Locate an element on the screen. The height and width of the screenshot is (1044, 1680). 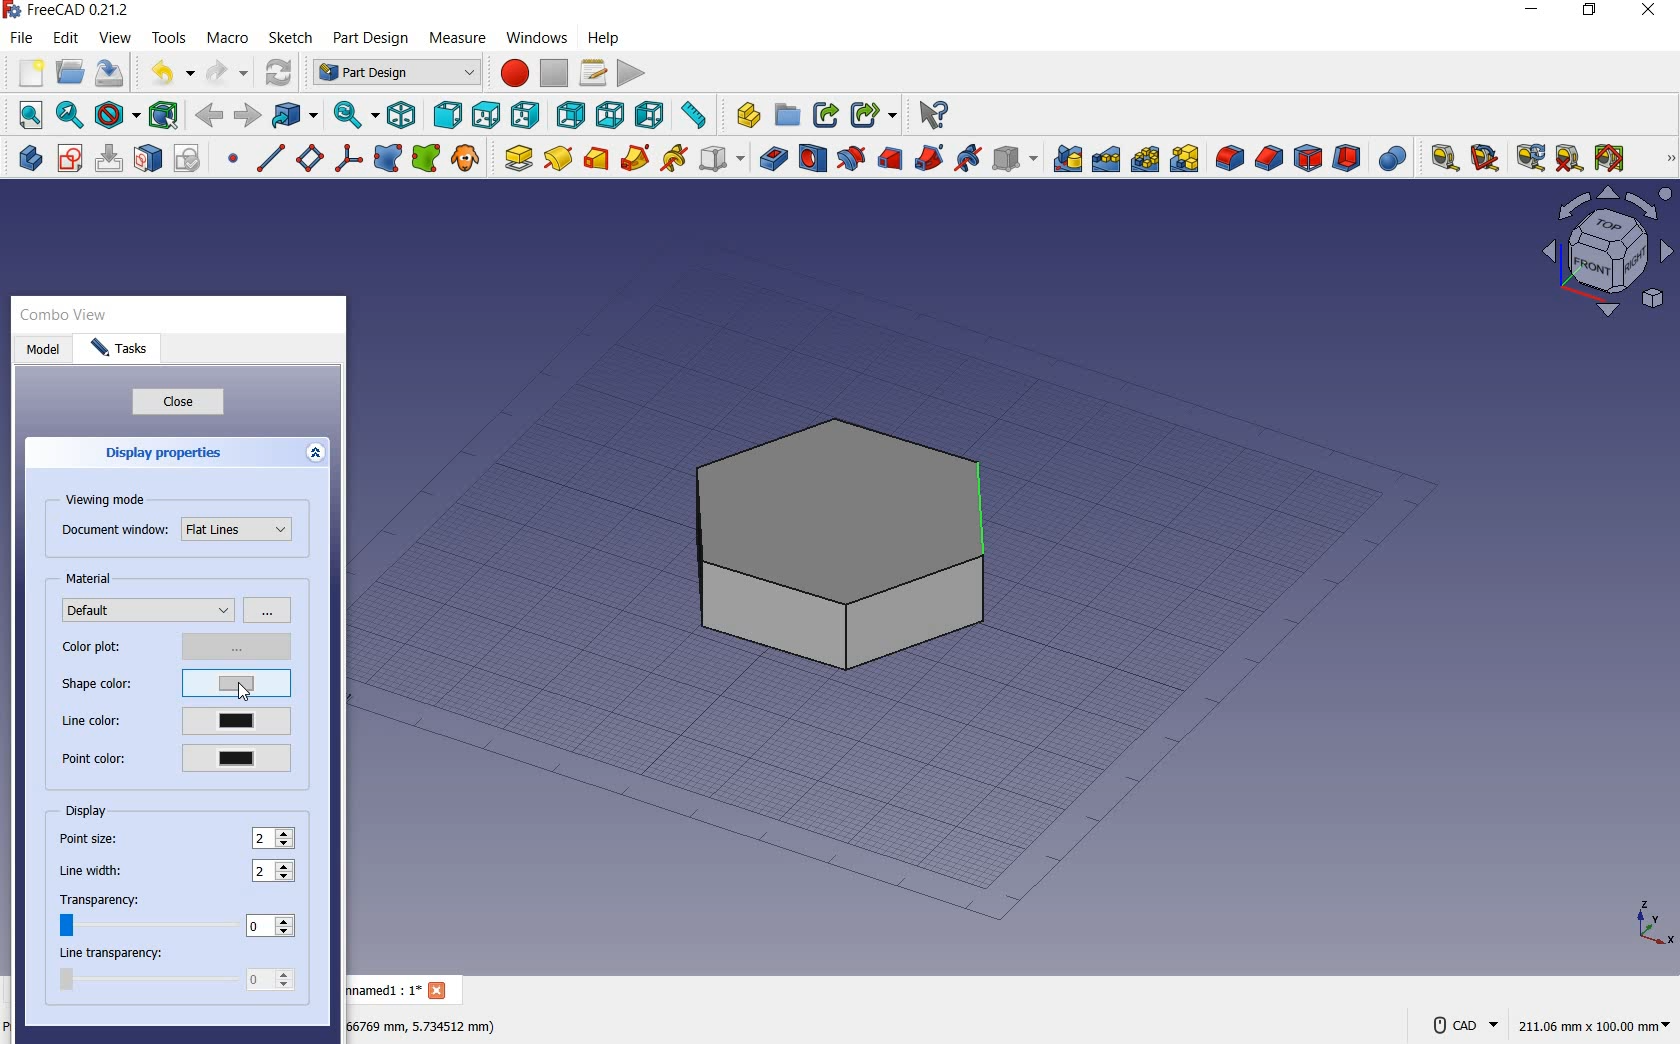
clear all is located at coordinates (1569, 159).